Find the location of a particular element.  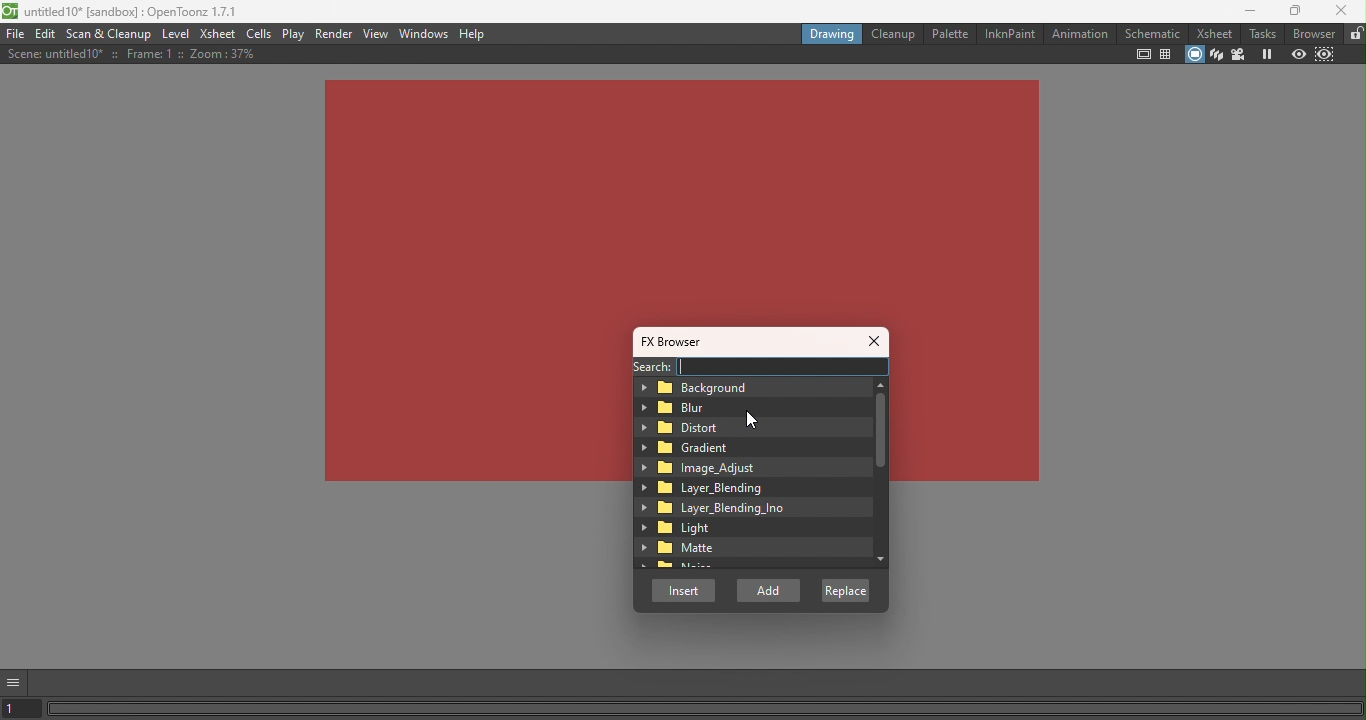

Field guide is located at coordinates (1164, 56).